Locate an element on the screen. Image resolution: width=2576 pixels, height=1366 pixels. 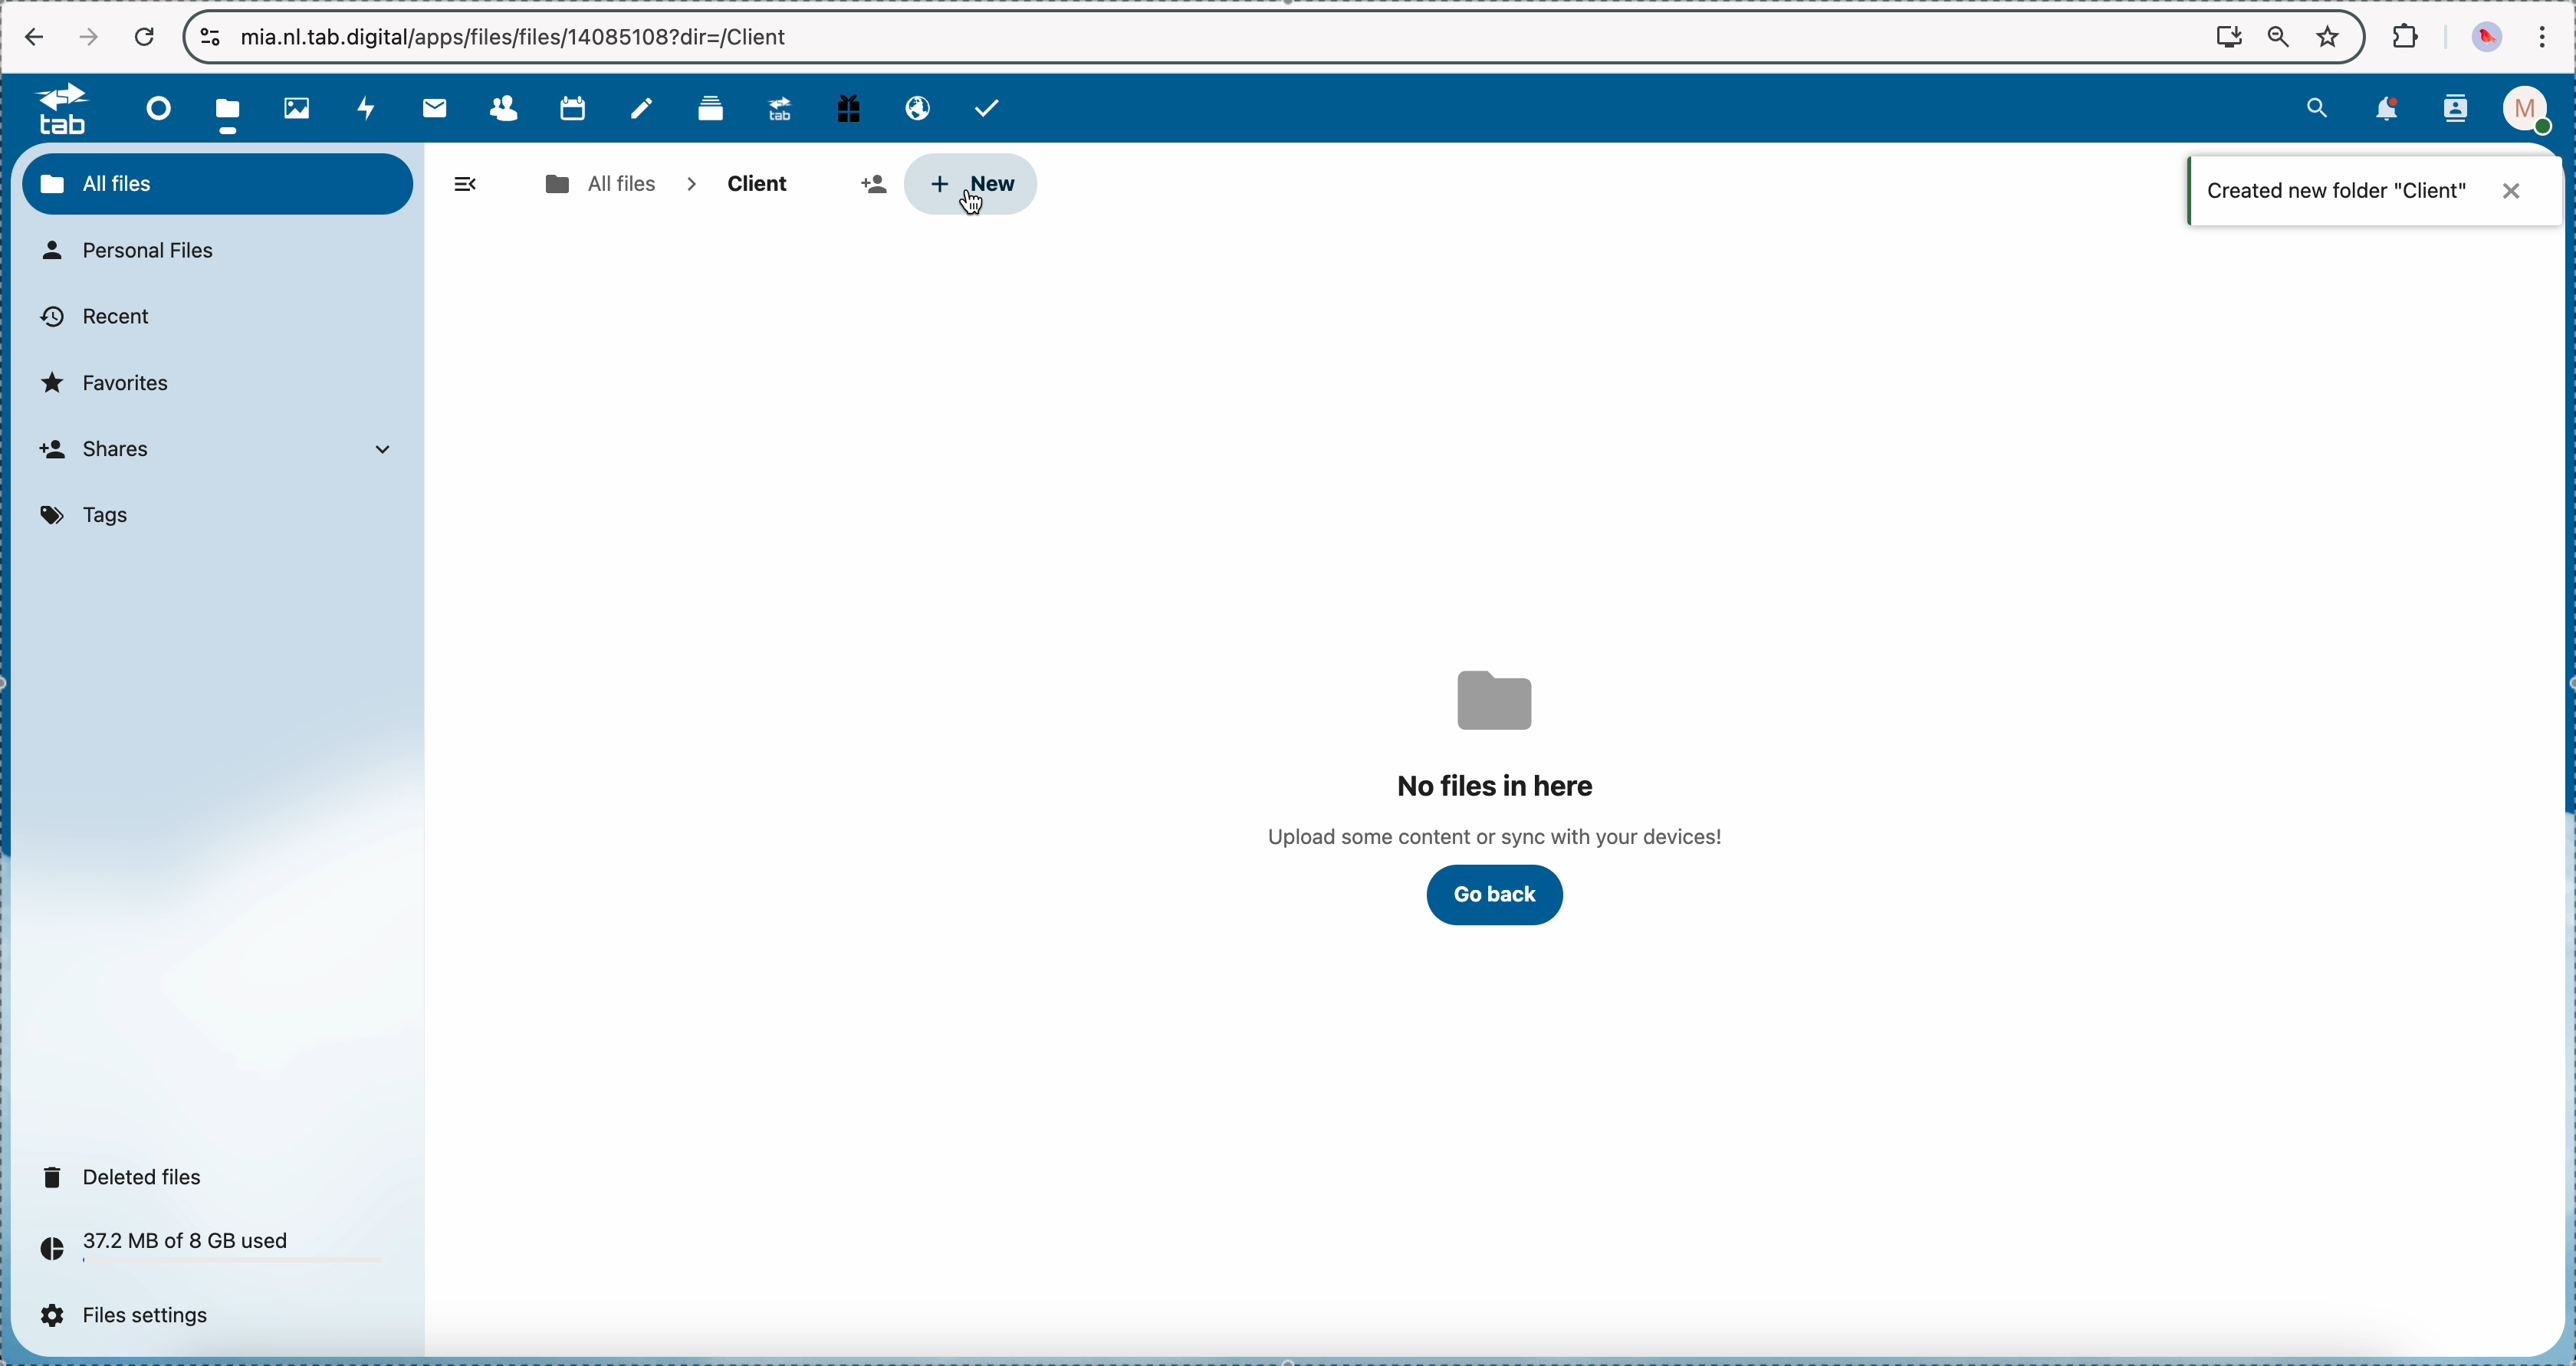
files settings is located at coordinates (135, 1316).